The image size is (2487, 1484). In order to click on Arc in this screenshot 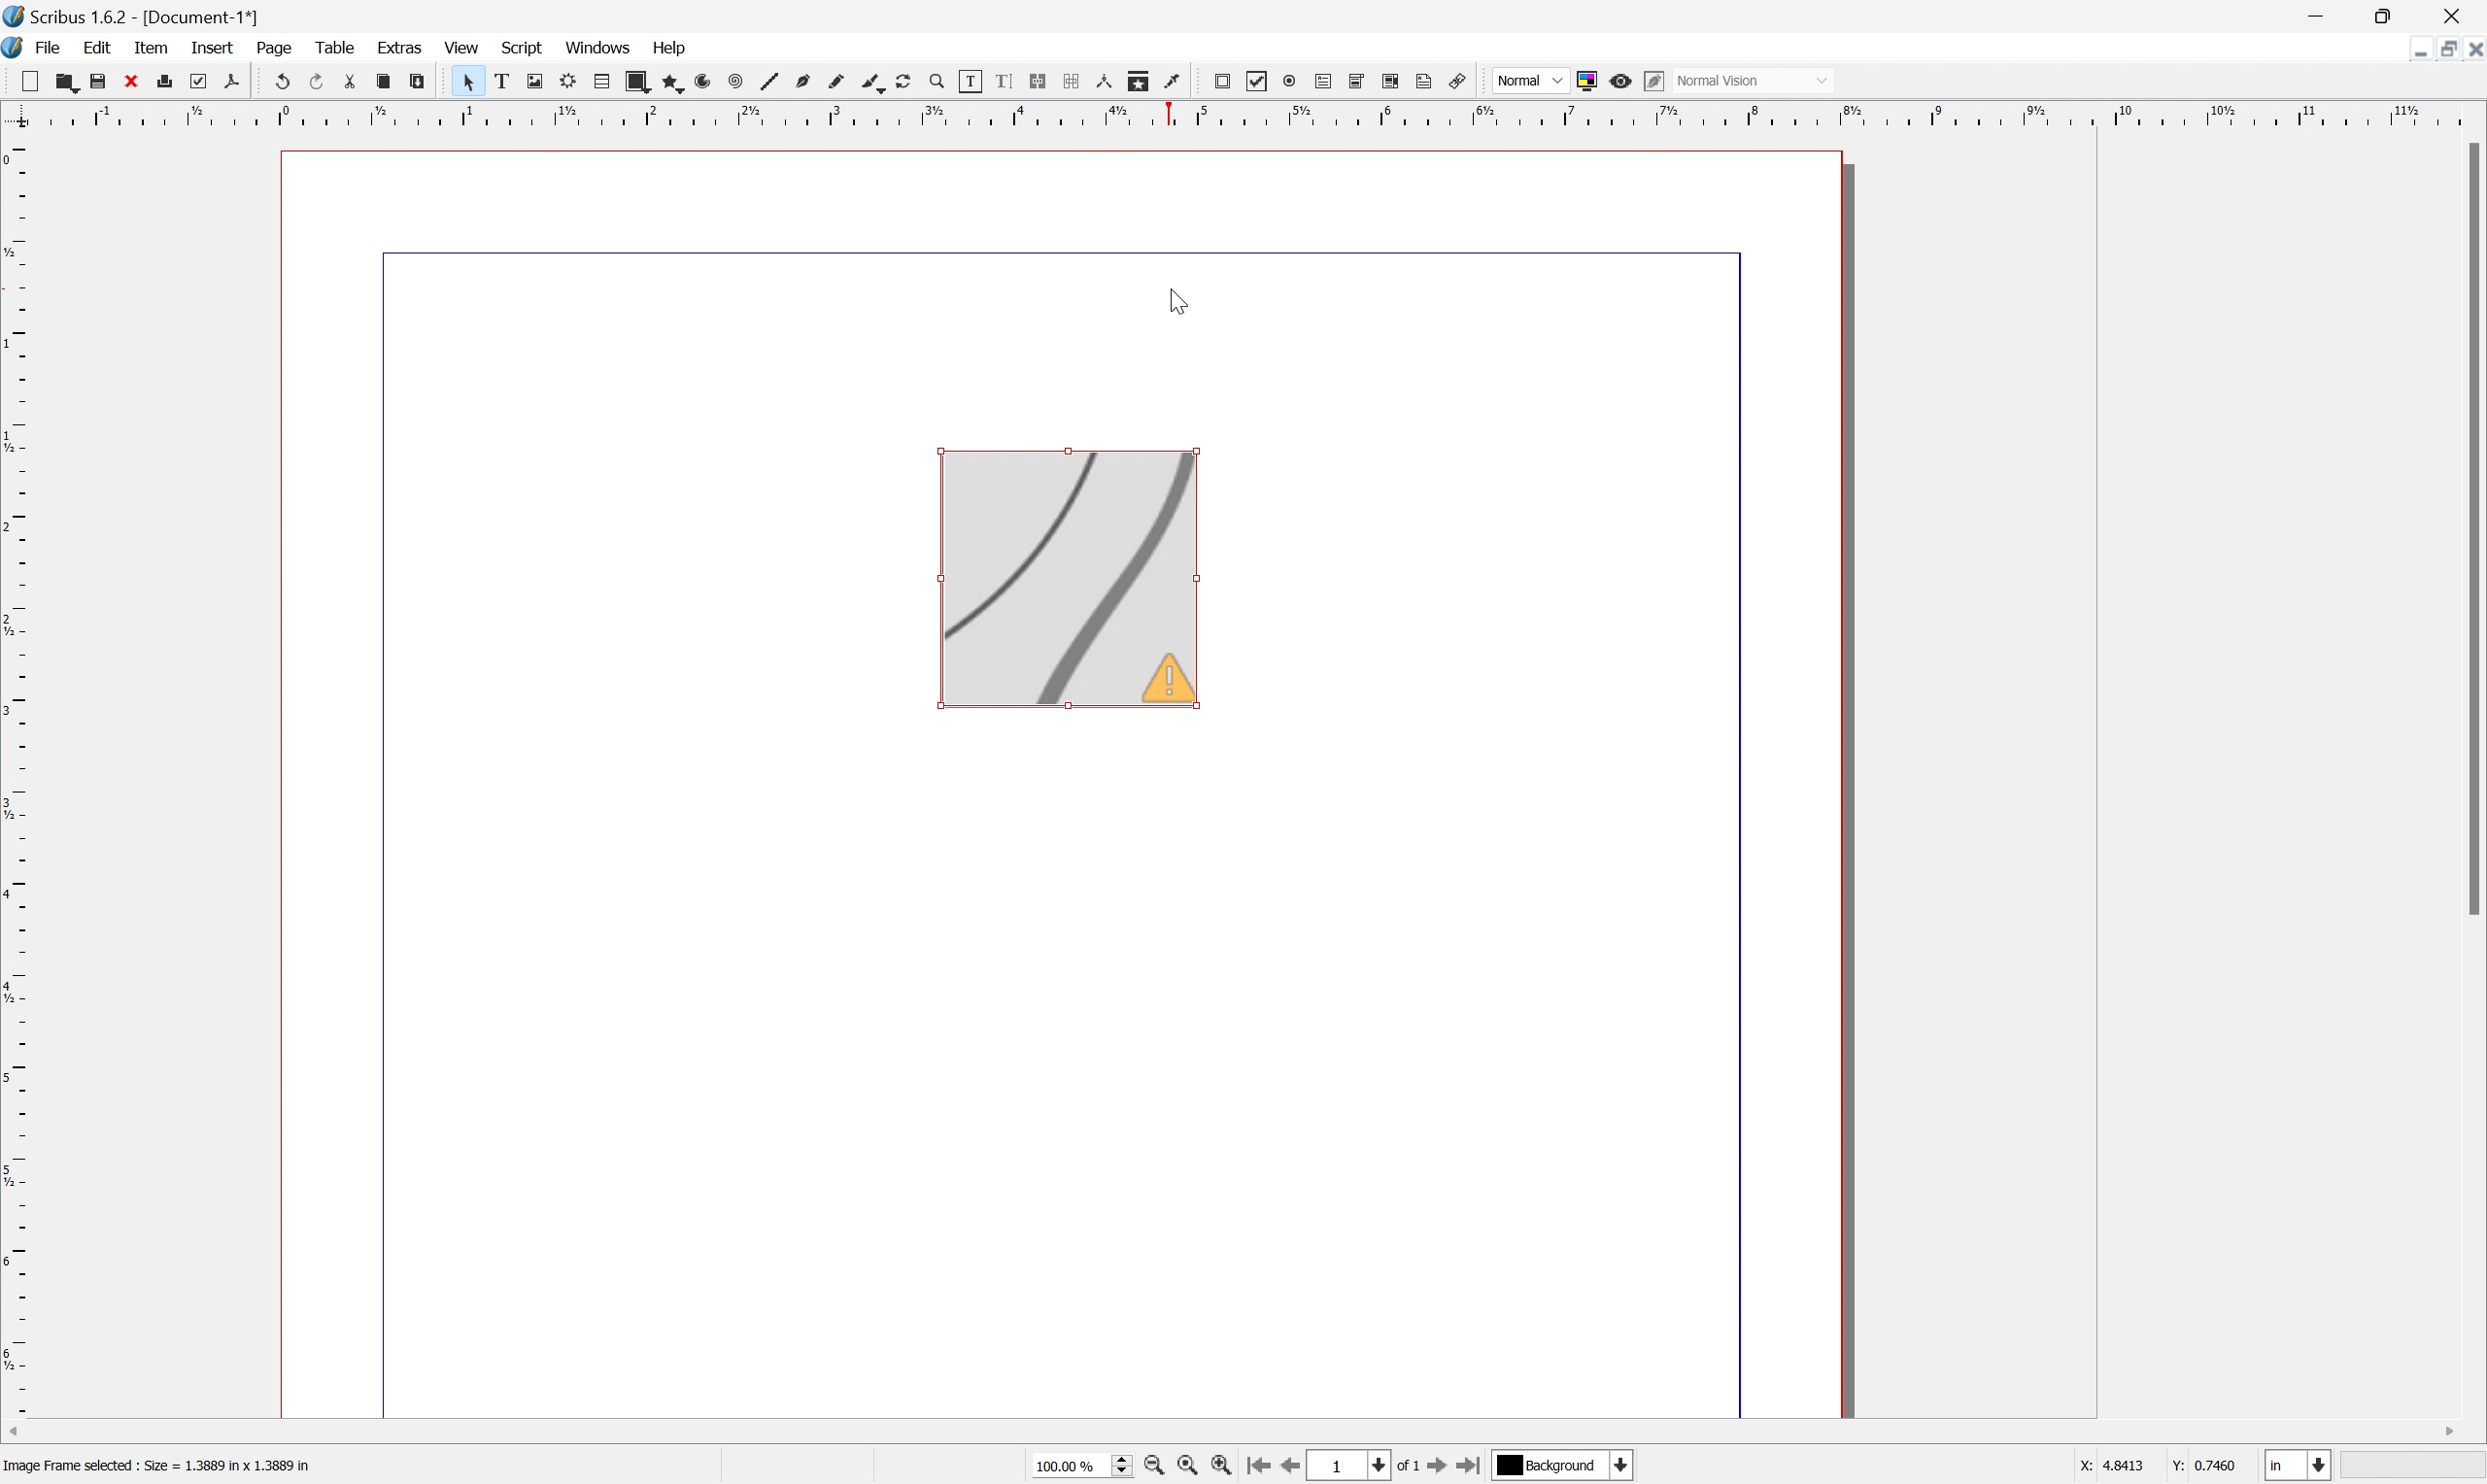, I will do `click(712, 84)`.